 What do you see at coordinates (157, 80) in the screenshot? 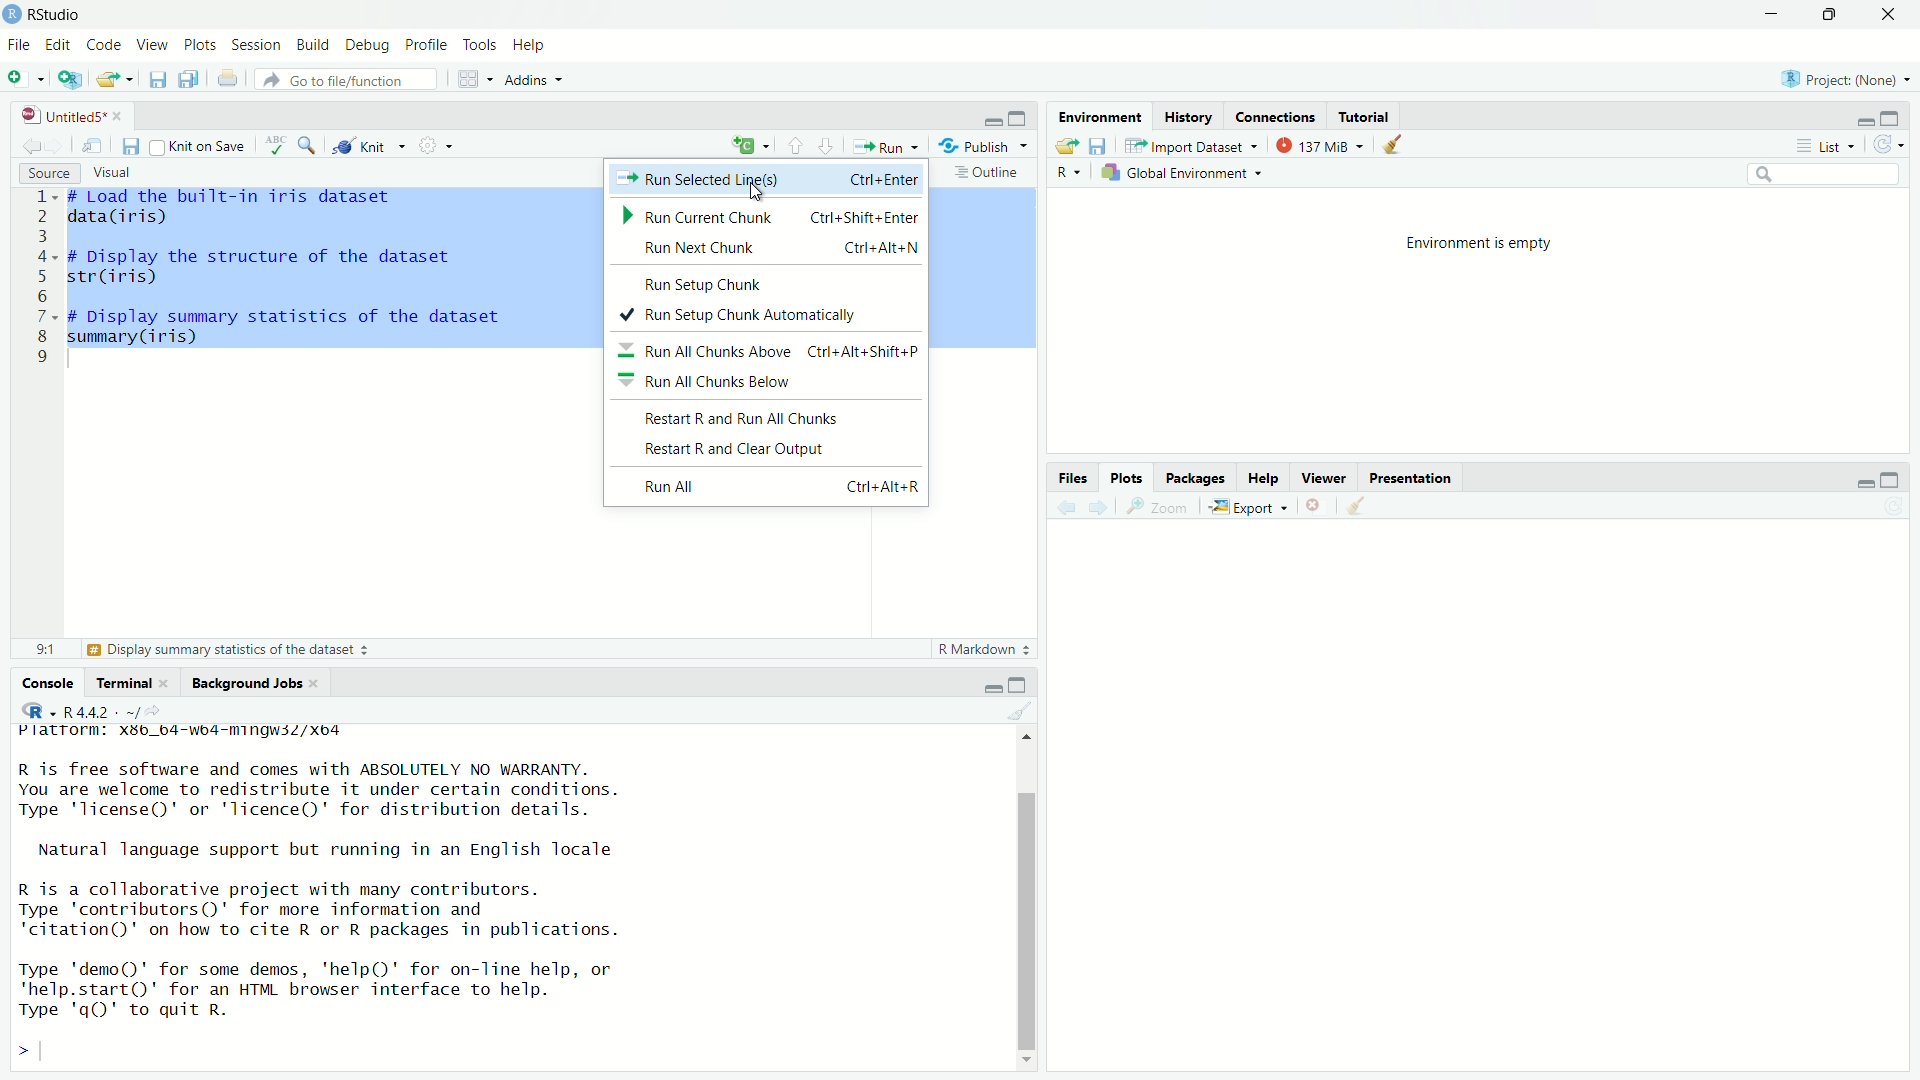
I see `Save current file` at bounding box center [157, 80].